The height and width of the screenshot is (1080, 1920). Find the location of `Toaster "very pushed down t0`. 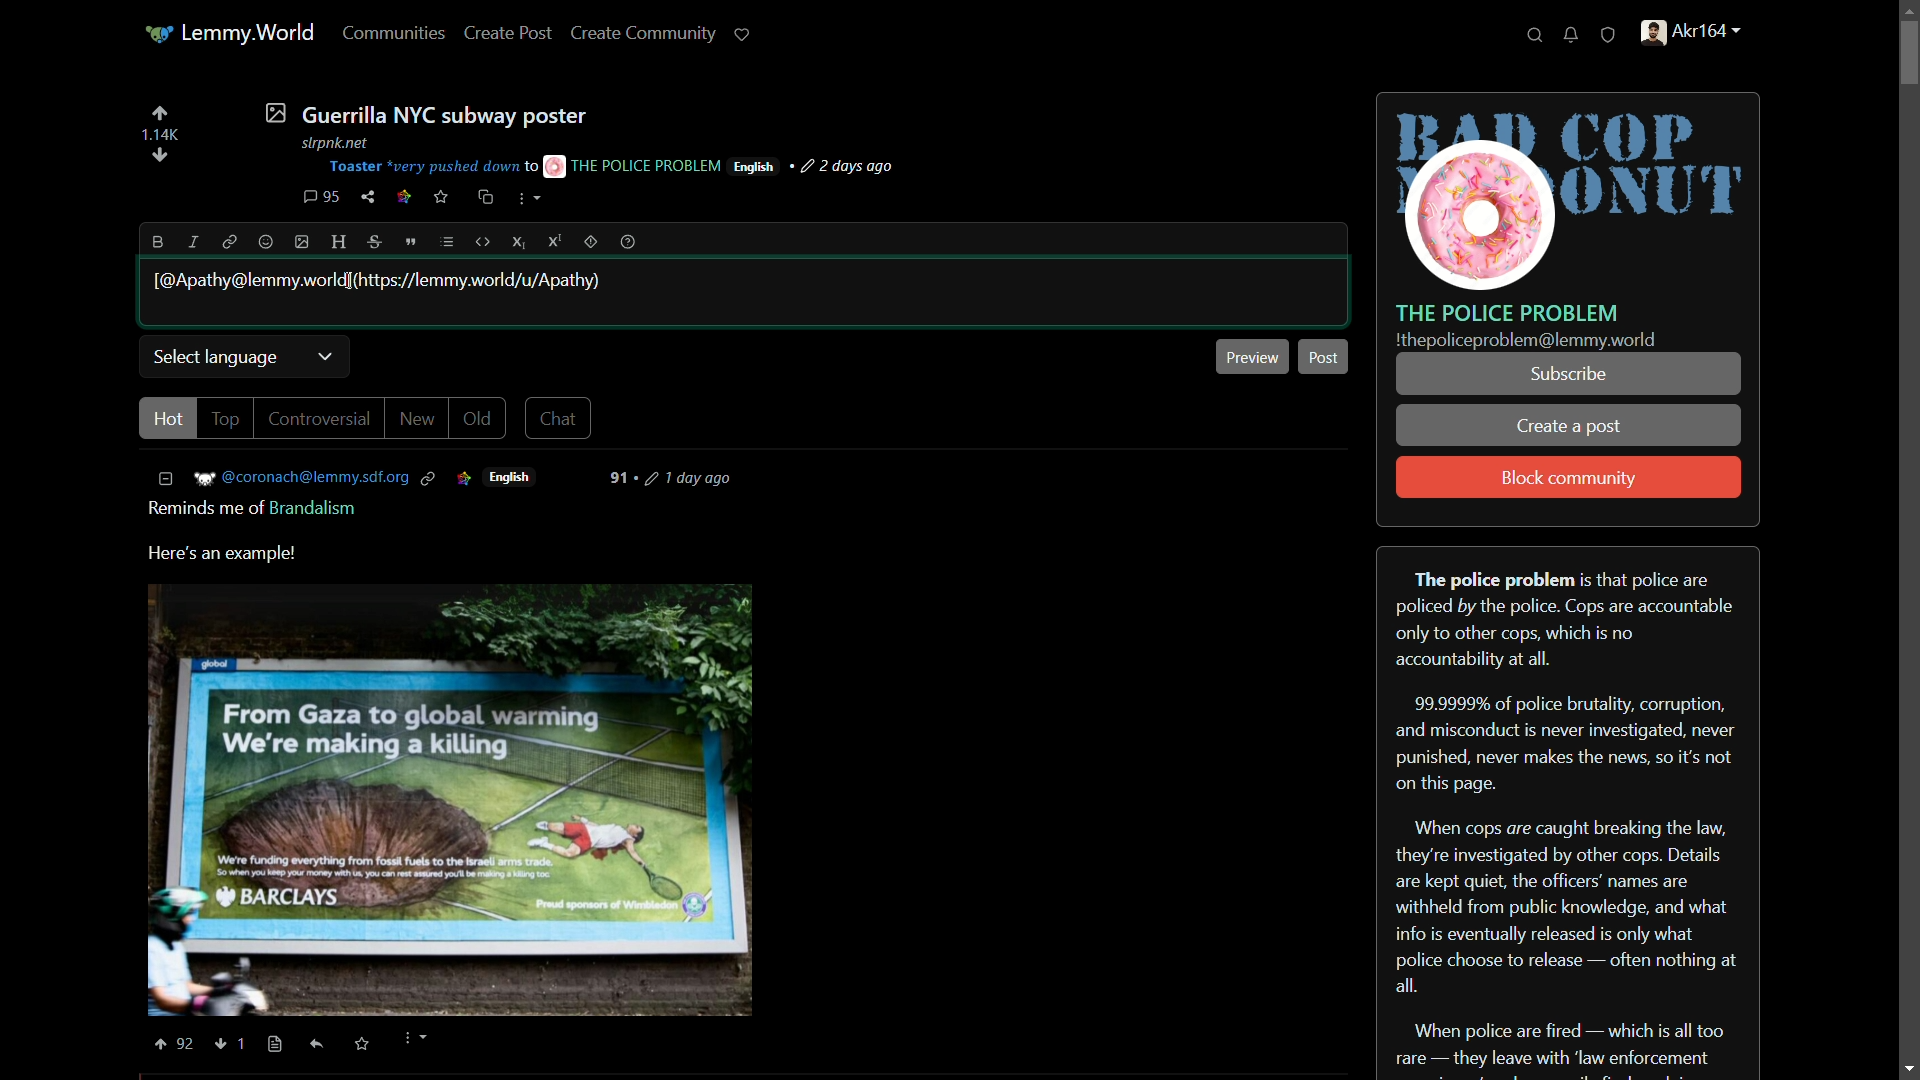

Toaster "very pushed down t0 is located at coordinates (432, 167).